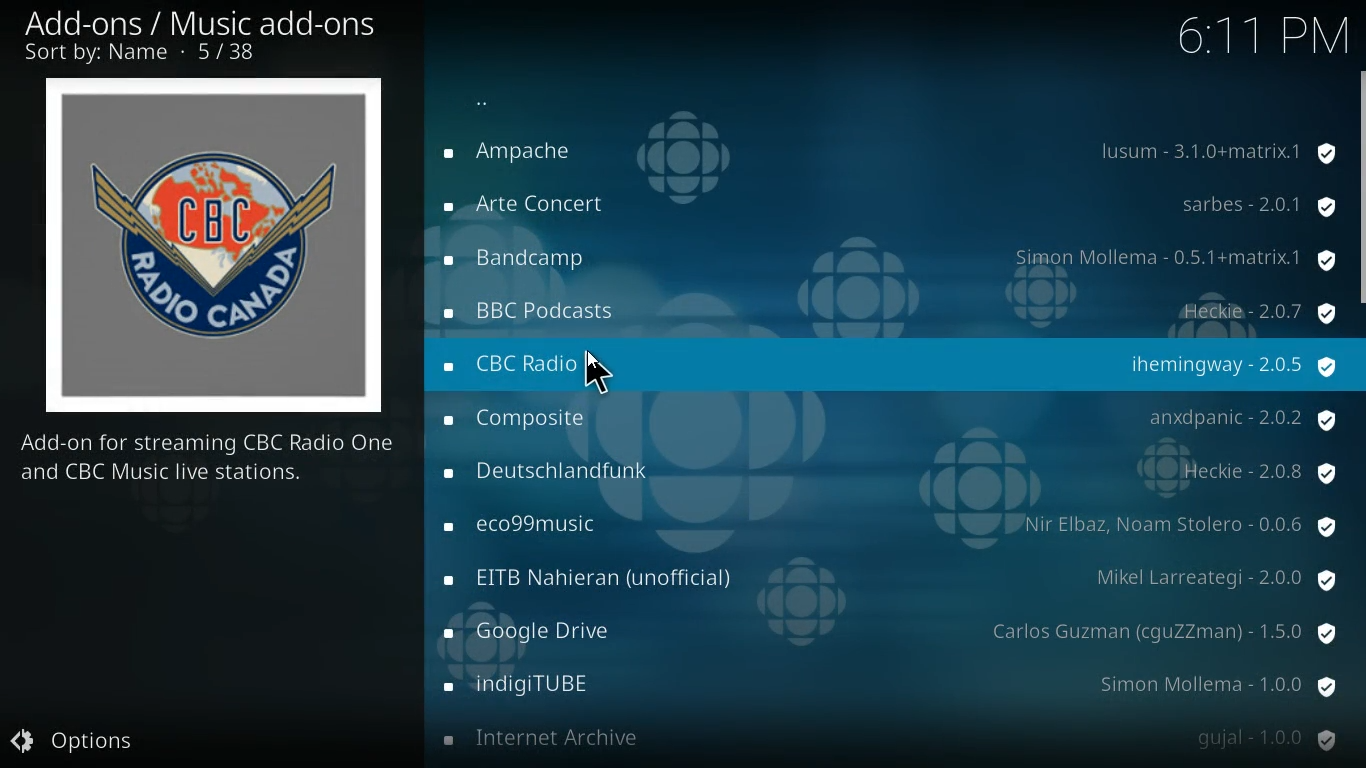  I want to click on radio name, so click(595, 574).